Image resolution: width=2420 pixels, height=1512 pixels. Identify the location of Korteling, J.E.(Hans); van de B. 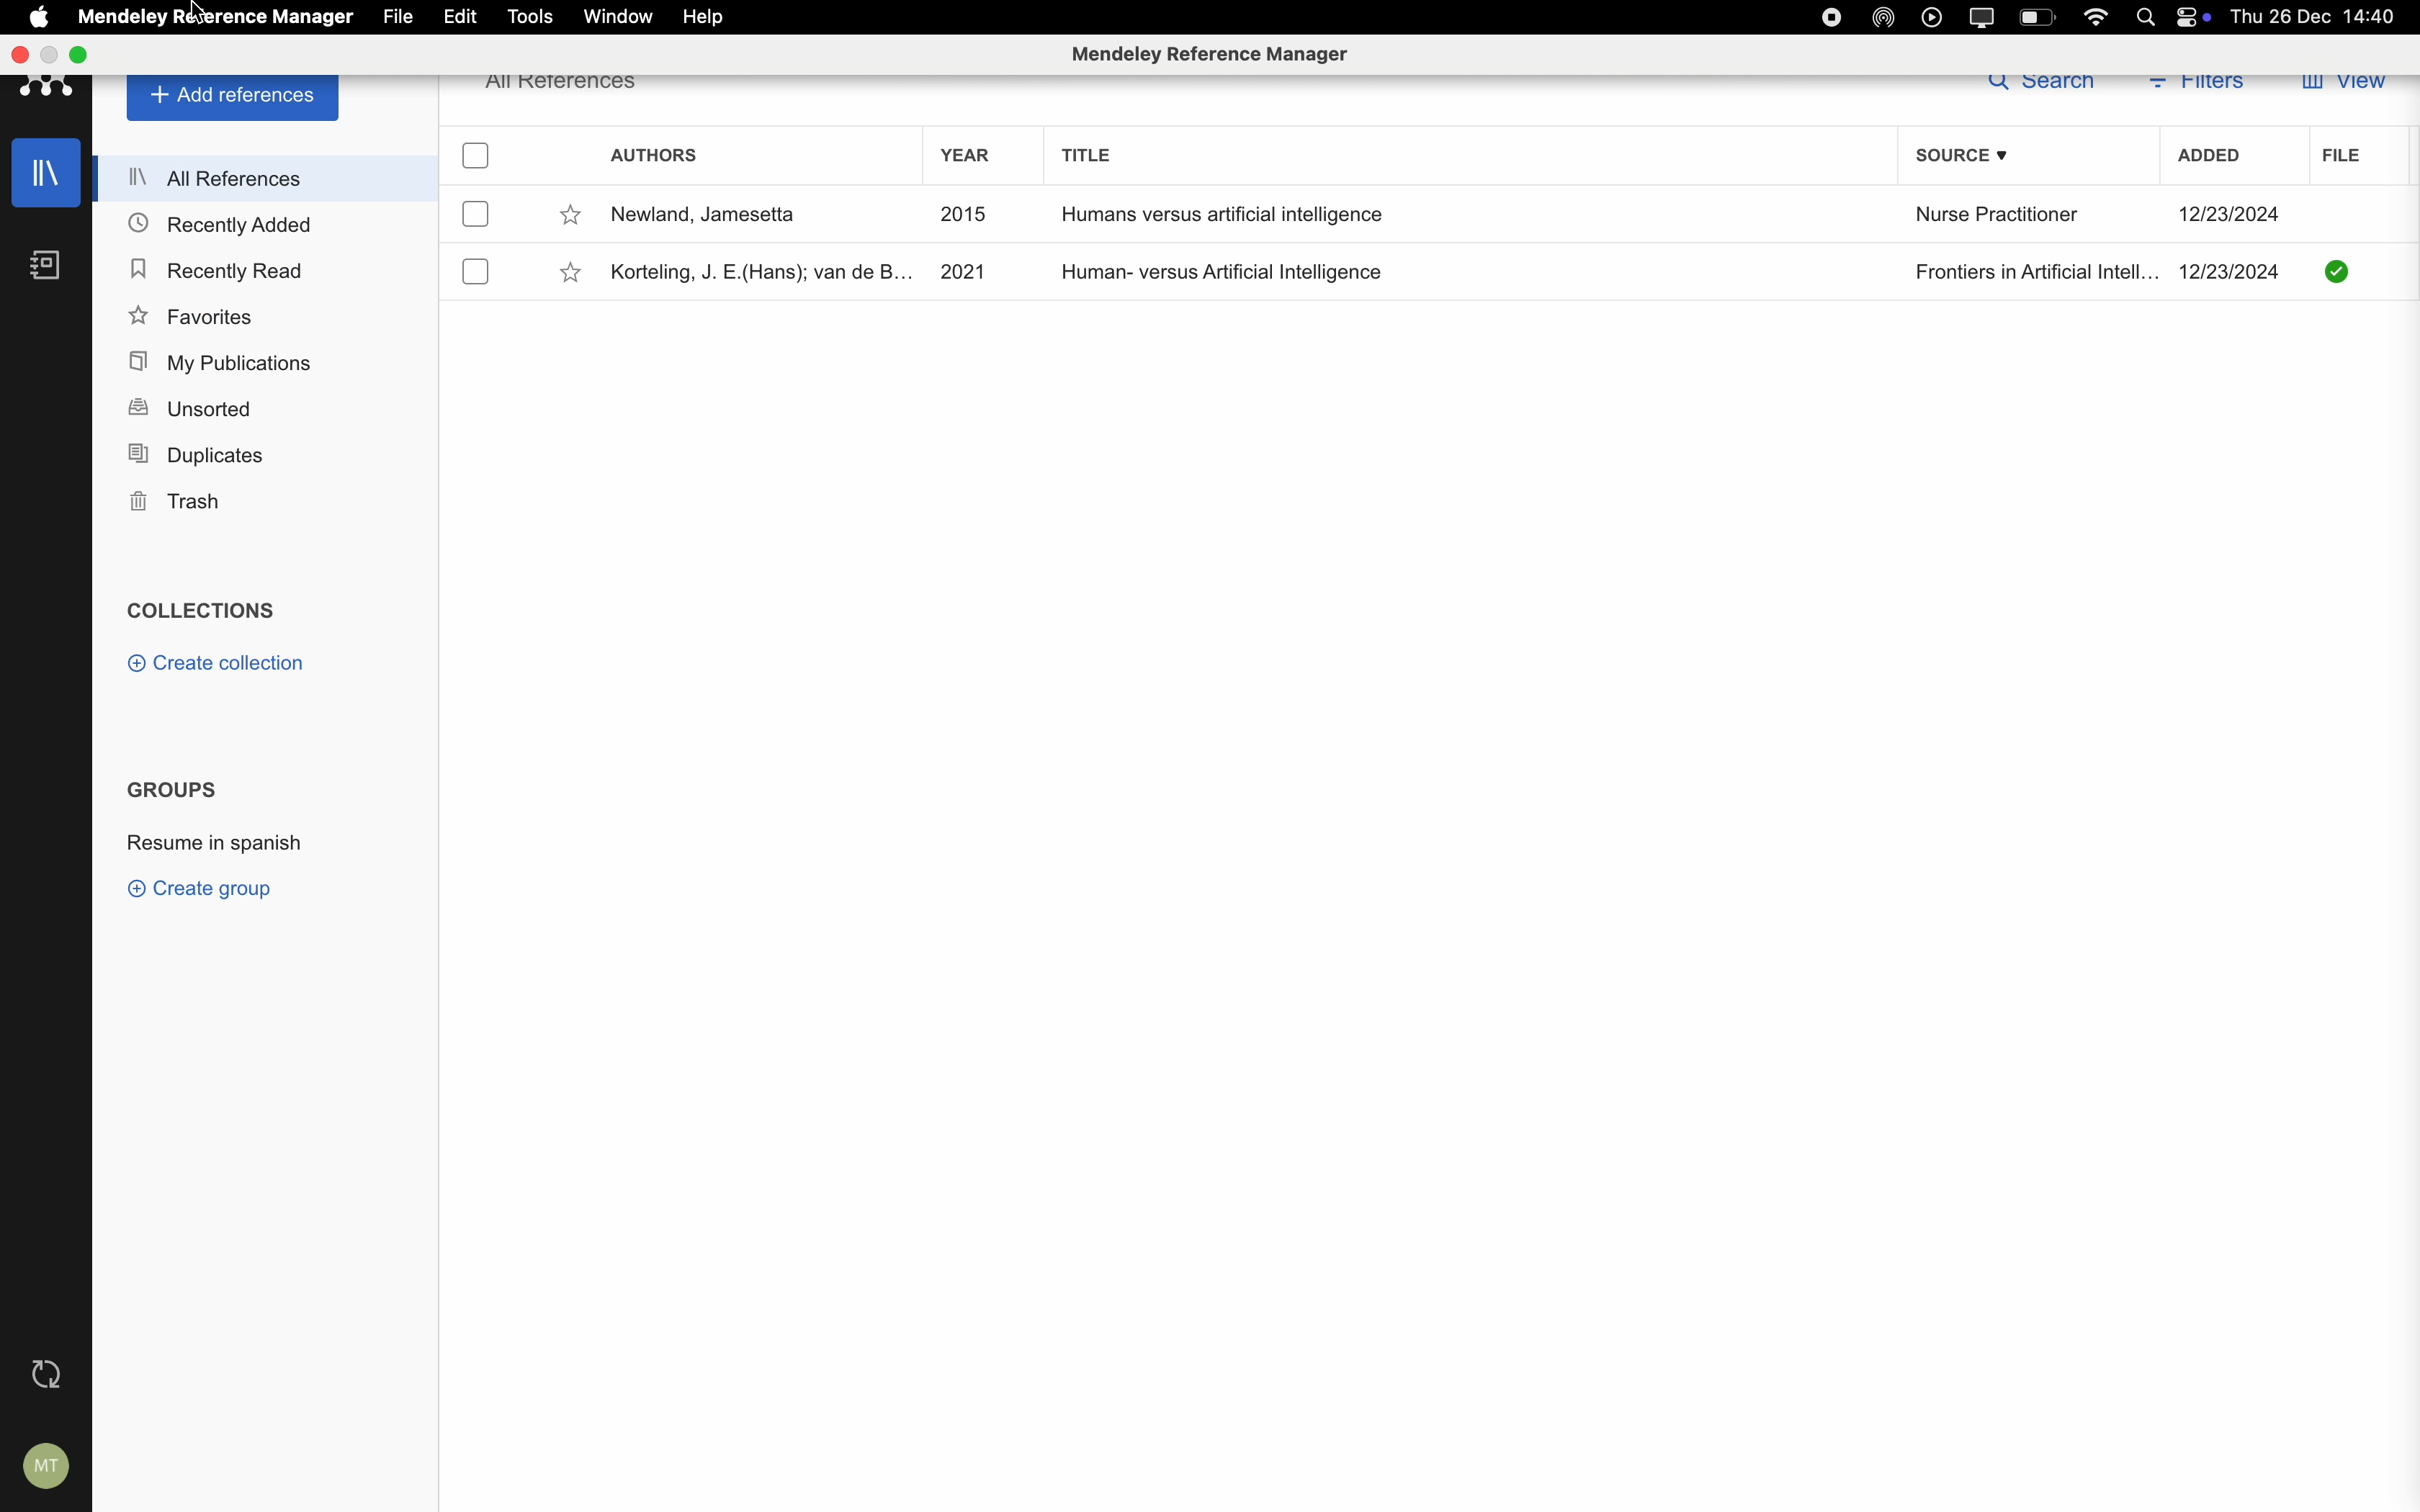
(756, 274).